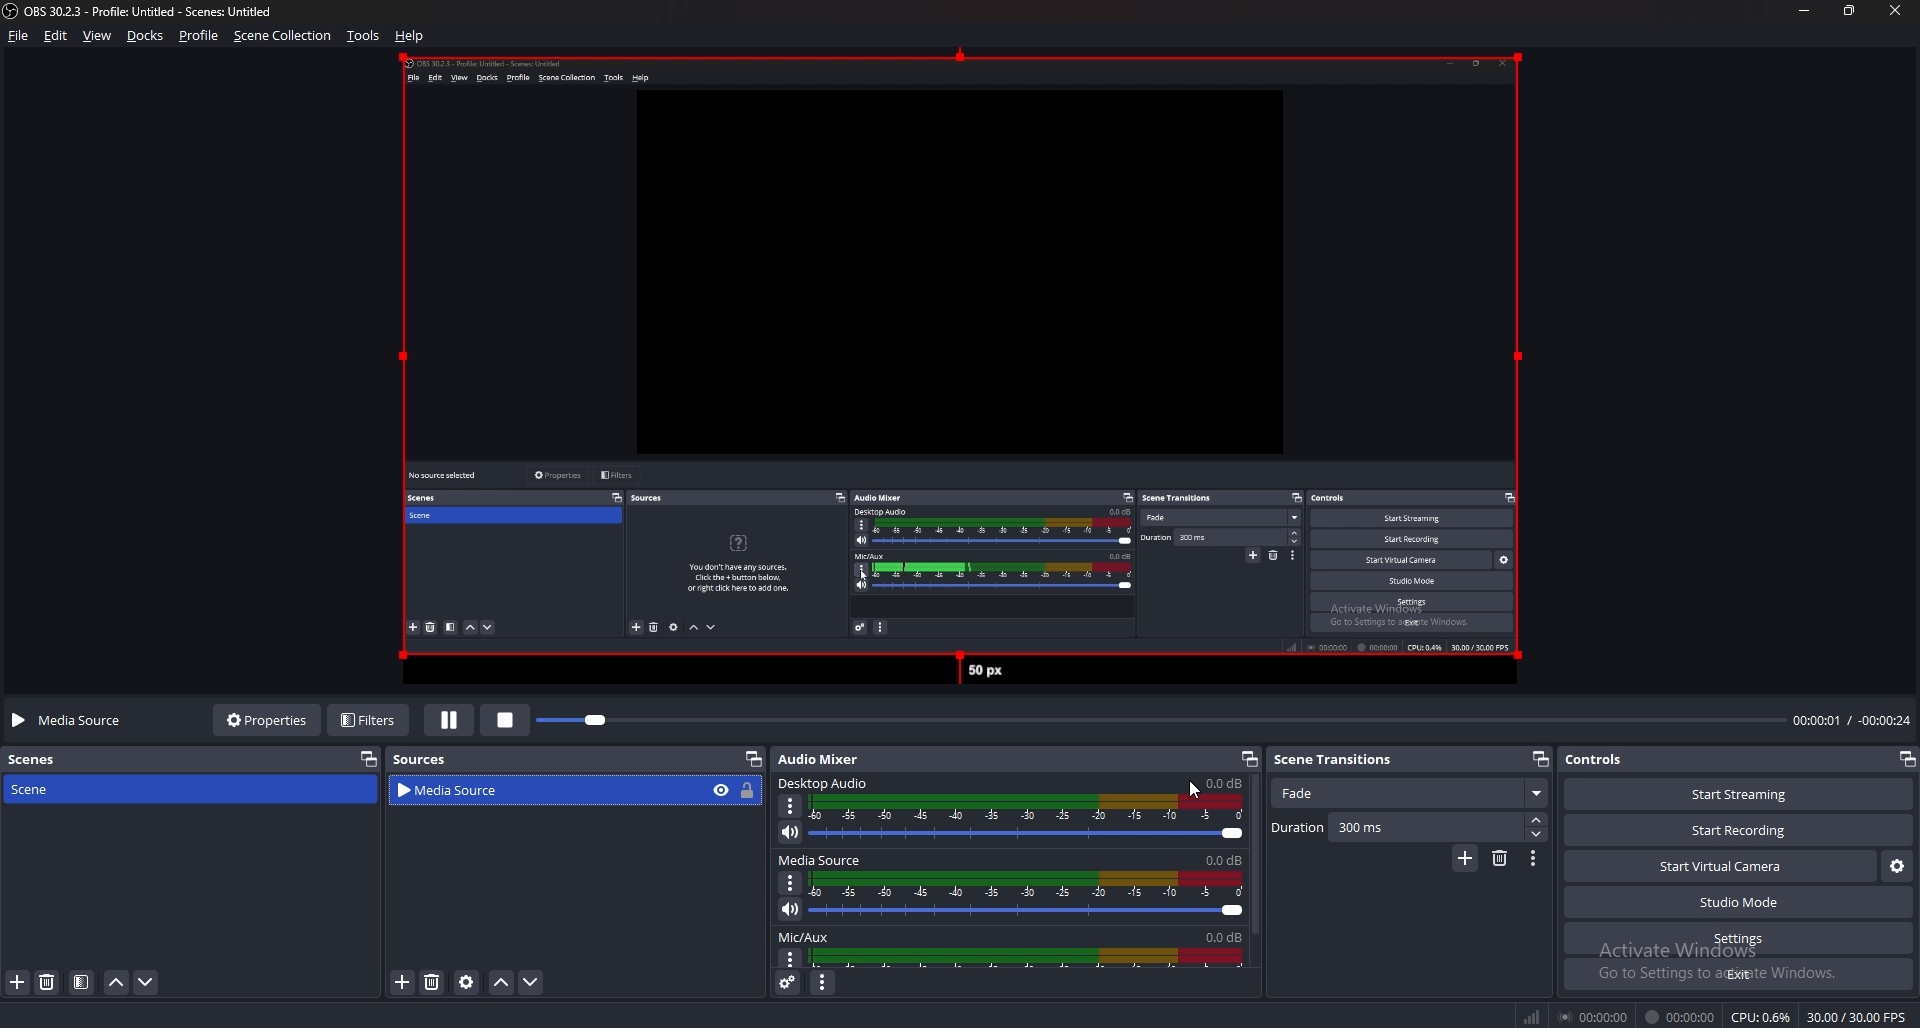  I want to click on move scene down, so click(147, 981).